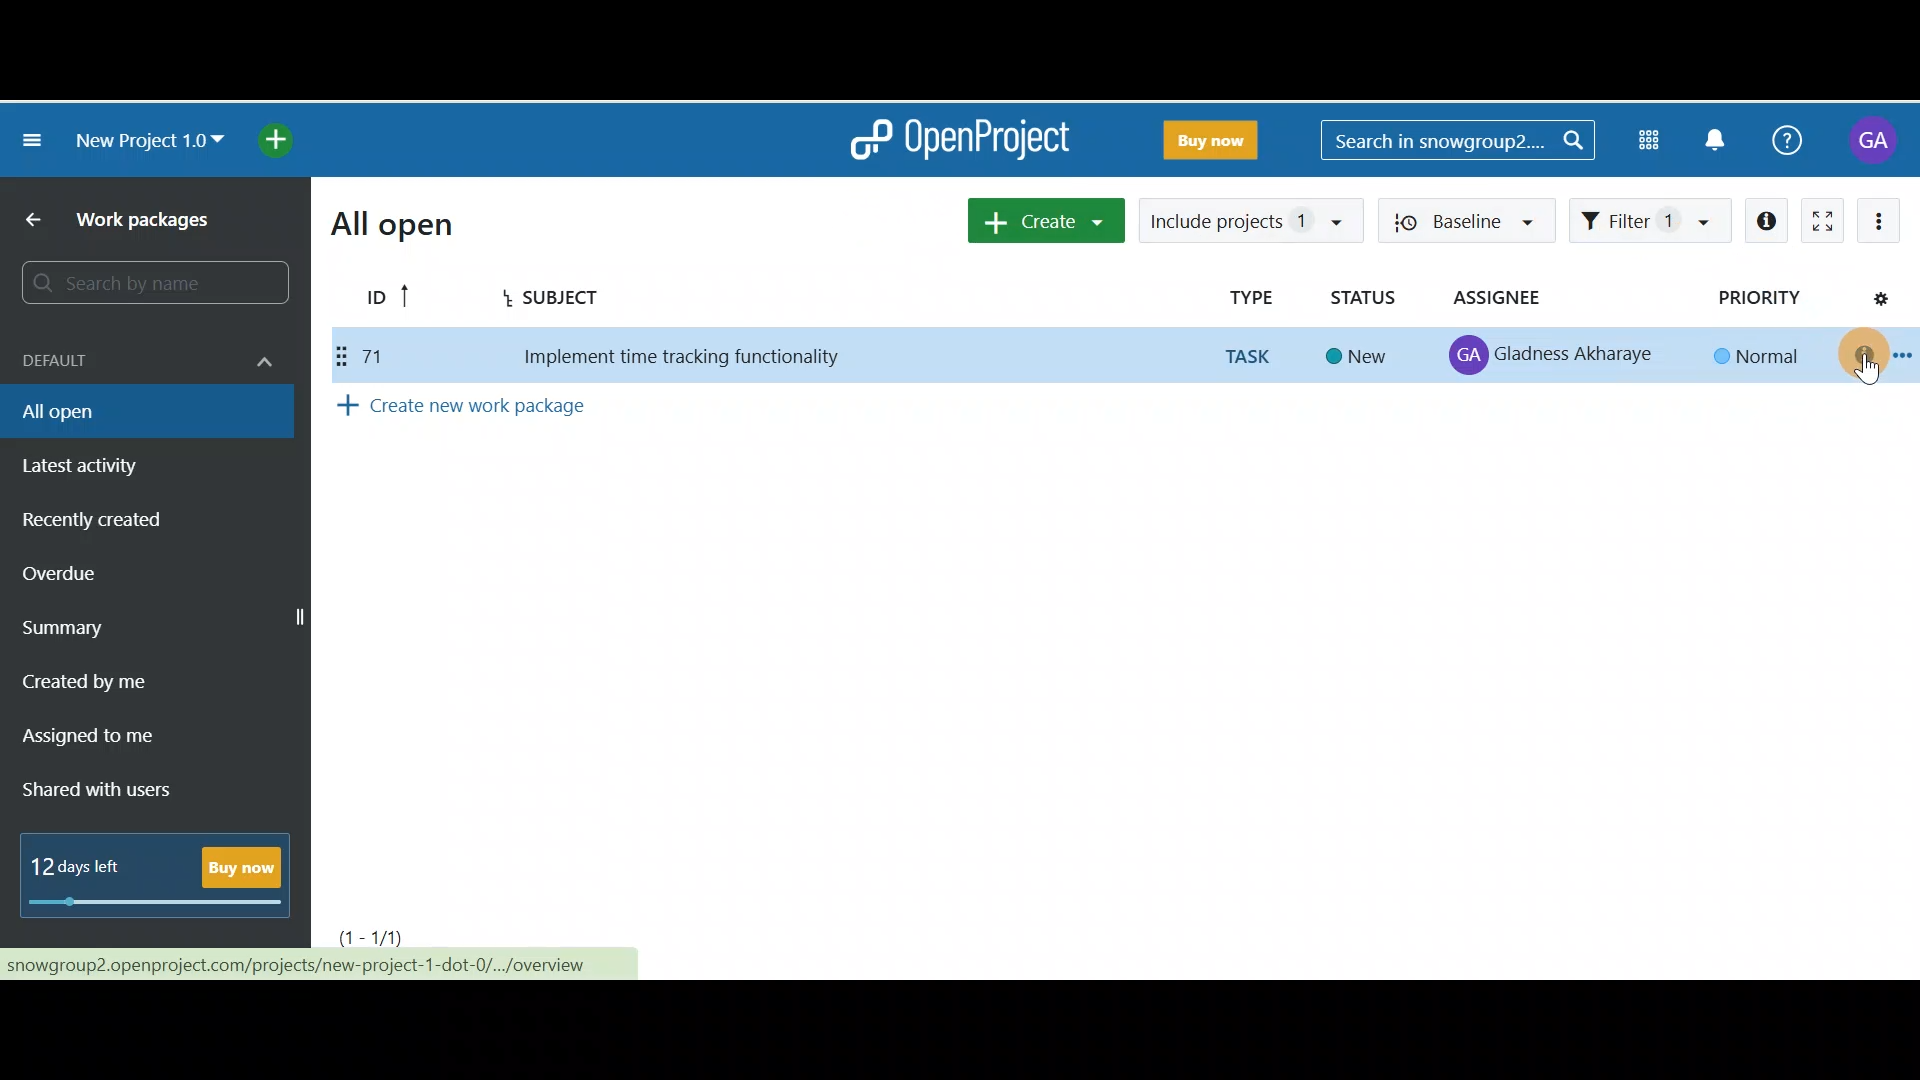 The width and height of the screenshot is (1920, 1080). What do you see at coordinates (377, 354) in the screenshot?
I see `71` at bounding box center [377, 354].